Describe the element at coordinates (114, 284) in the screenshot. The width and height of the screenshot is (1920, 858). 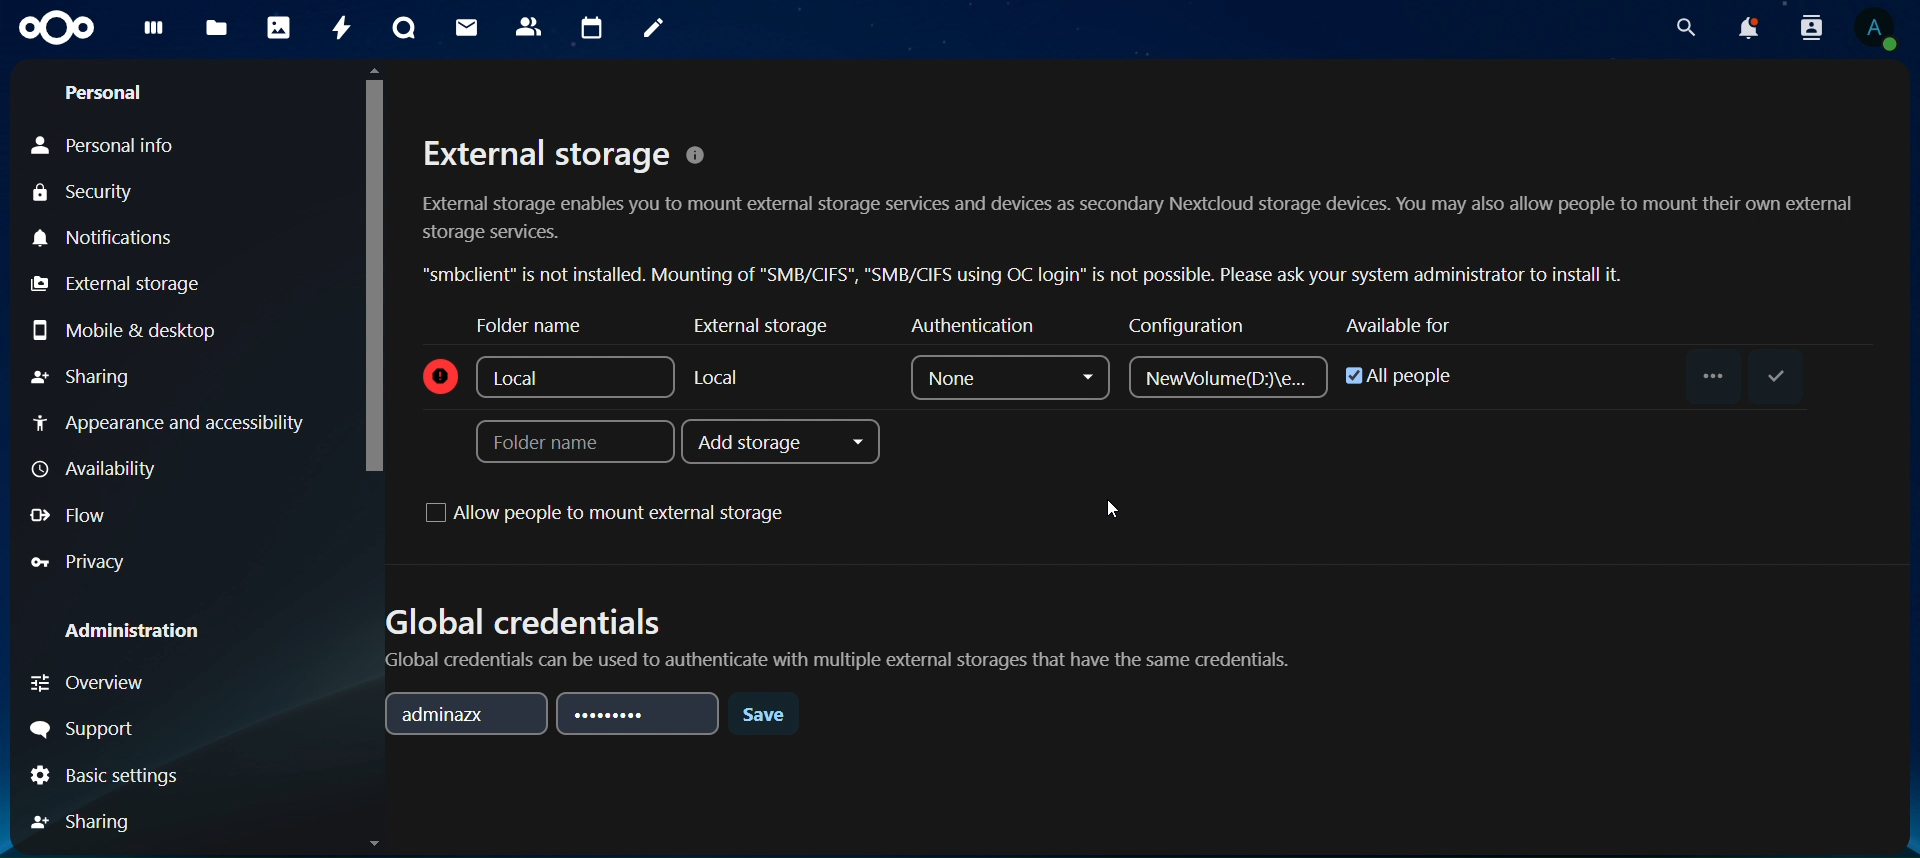
I see `external storage` at that location.